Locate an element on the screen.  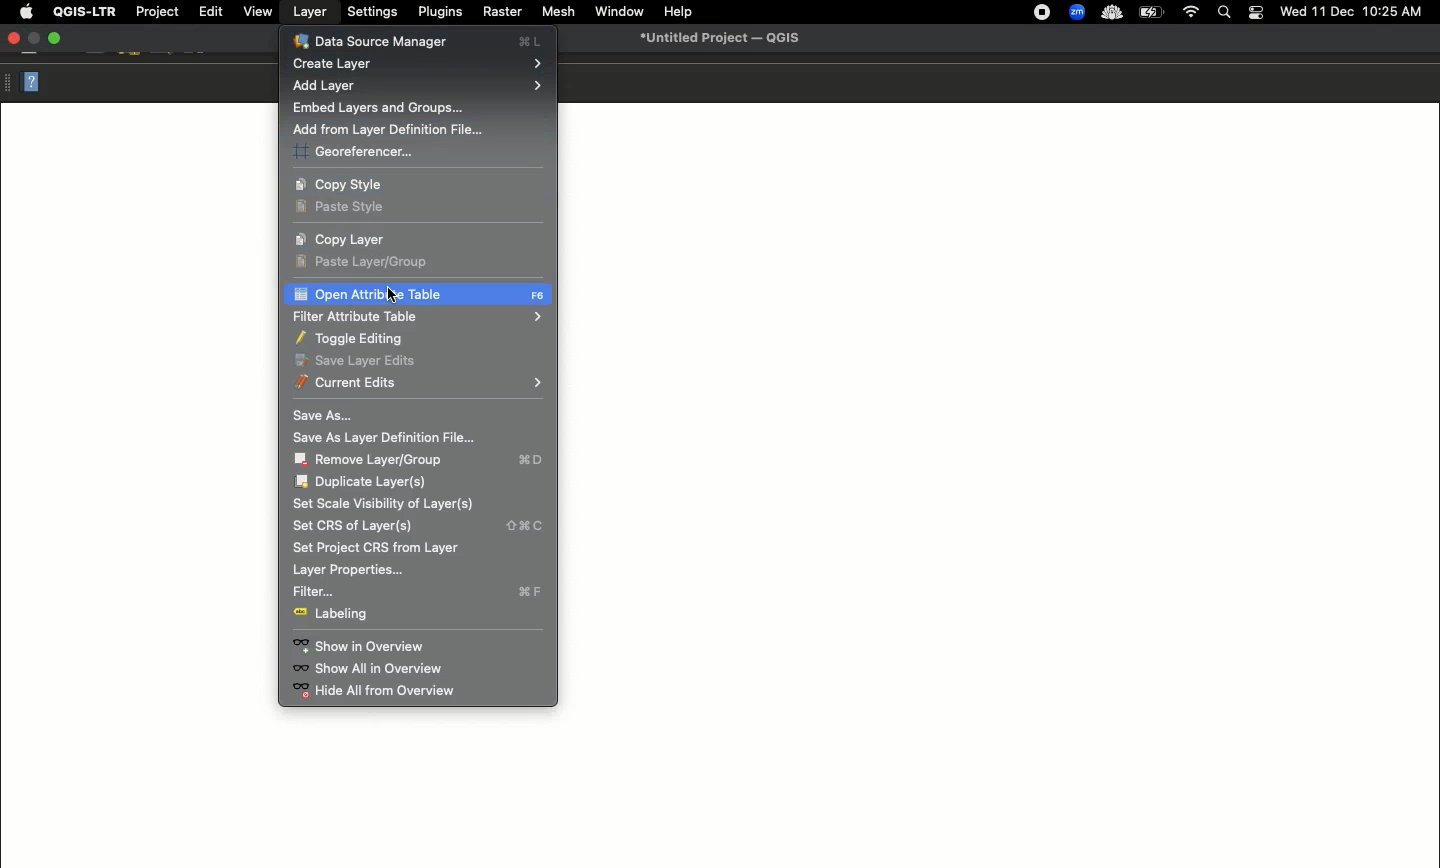
Layer properties is located at coordinates (346, 571).